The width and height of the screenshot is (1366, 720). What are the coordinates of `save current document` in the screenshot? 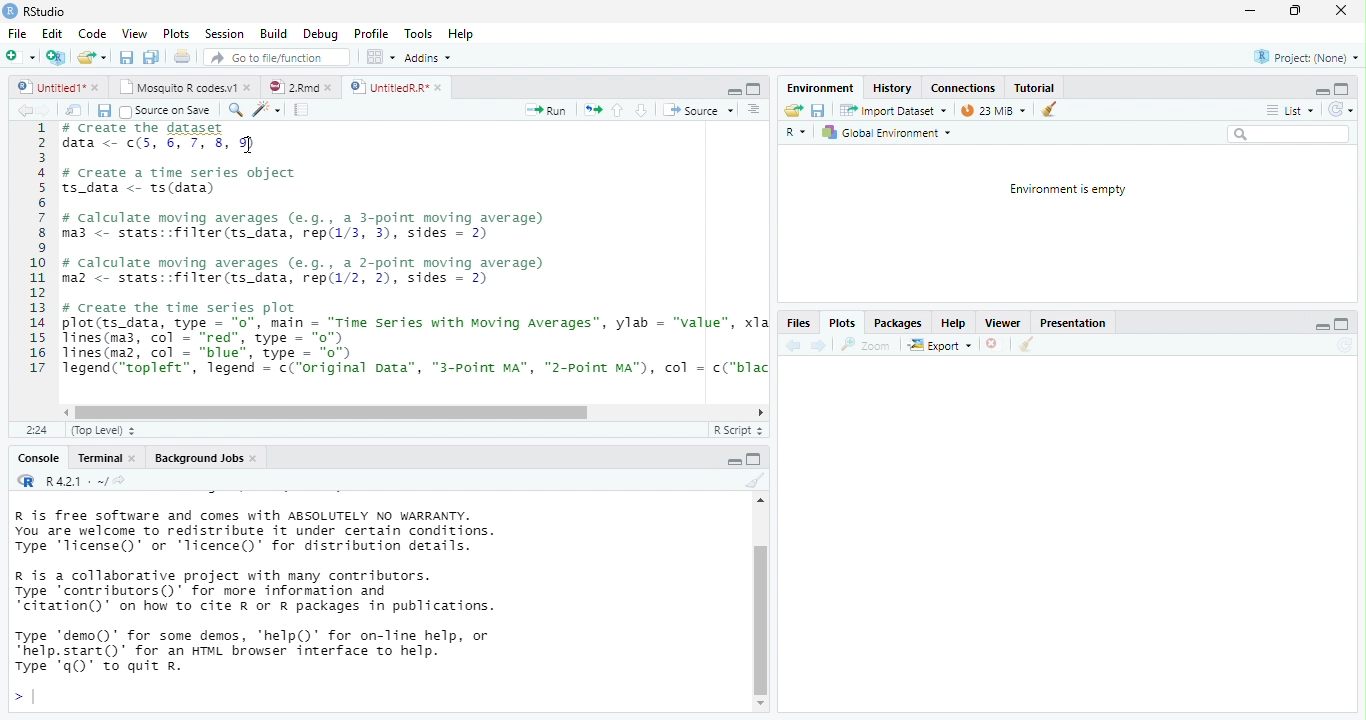 It's located at (819, 111).